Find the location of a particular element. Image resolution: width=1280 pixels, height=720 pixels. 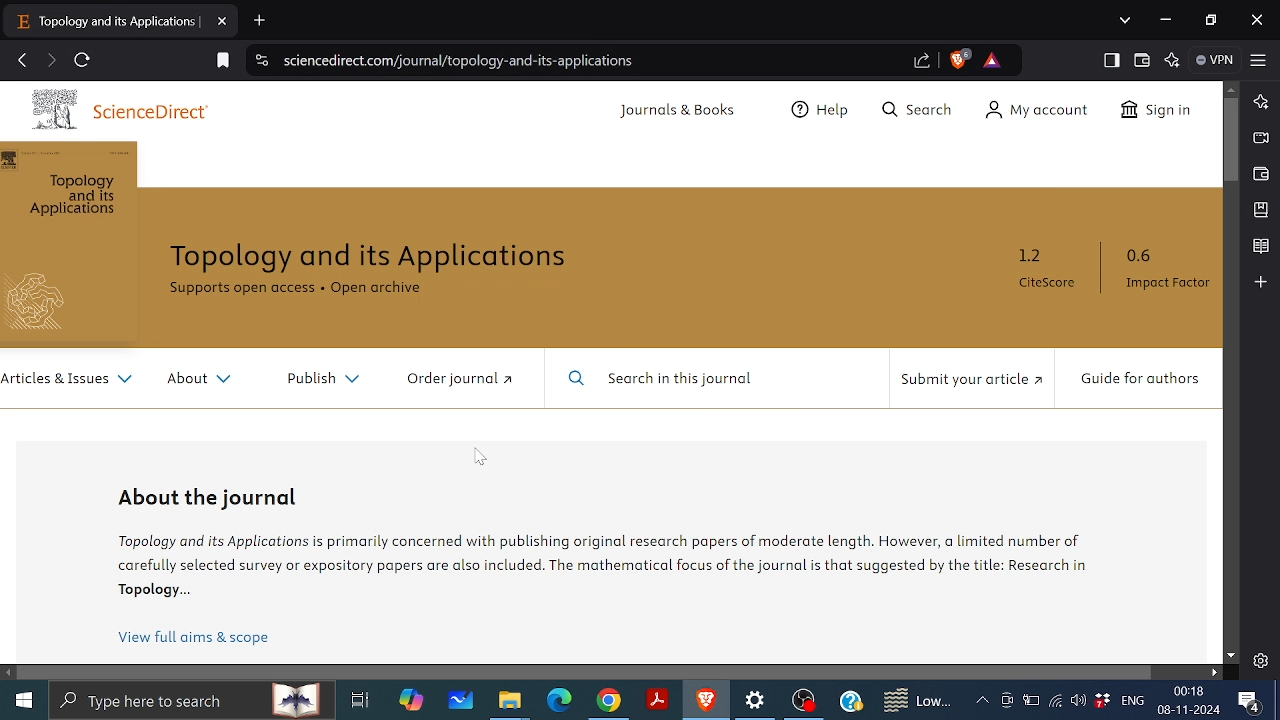

open archive is located at coordinates (378, 289).